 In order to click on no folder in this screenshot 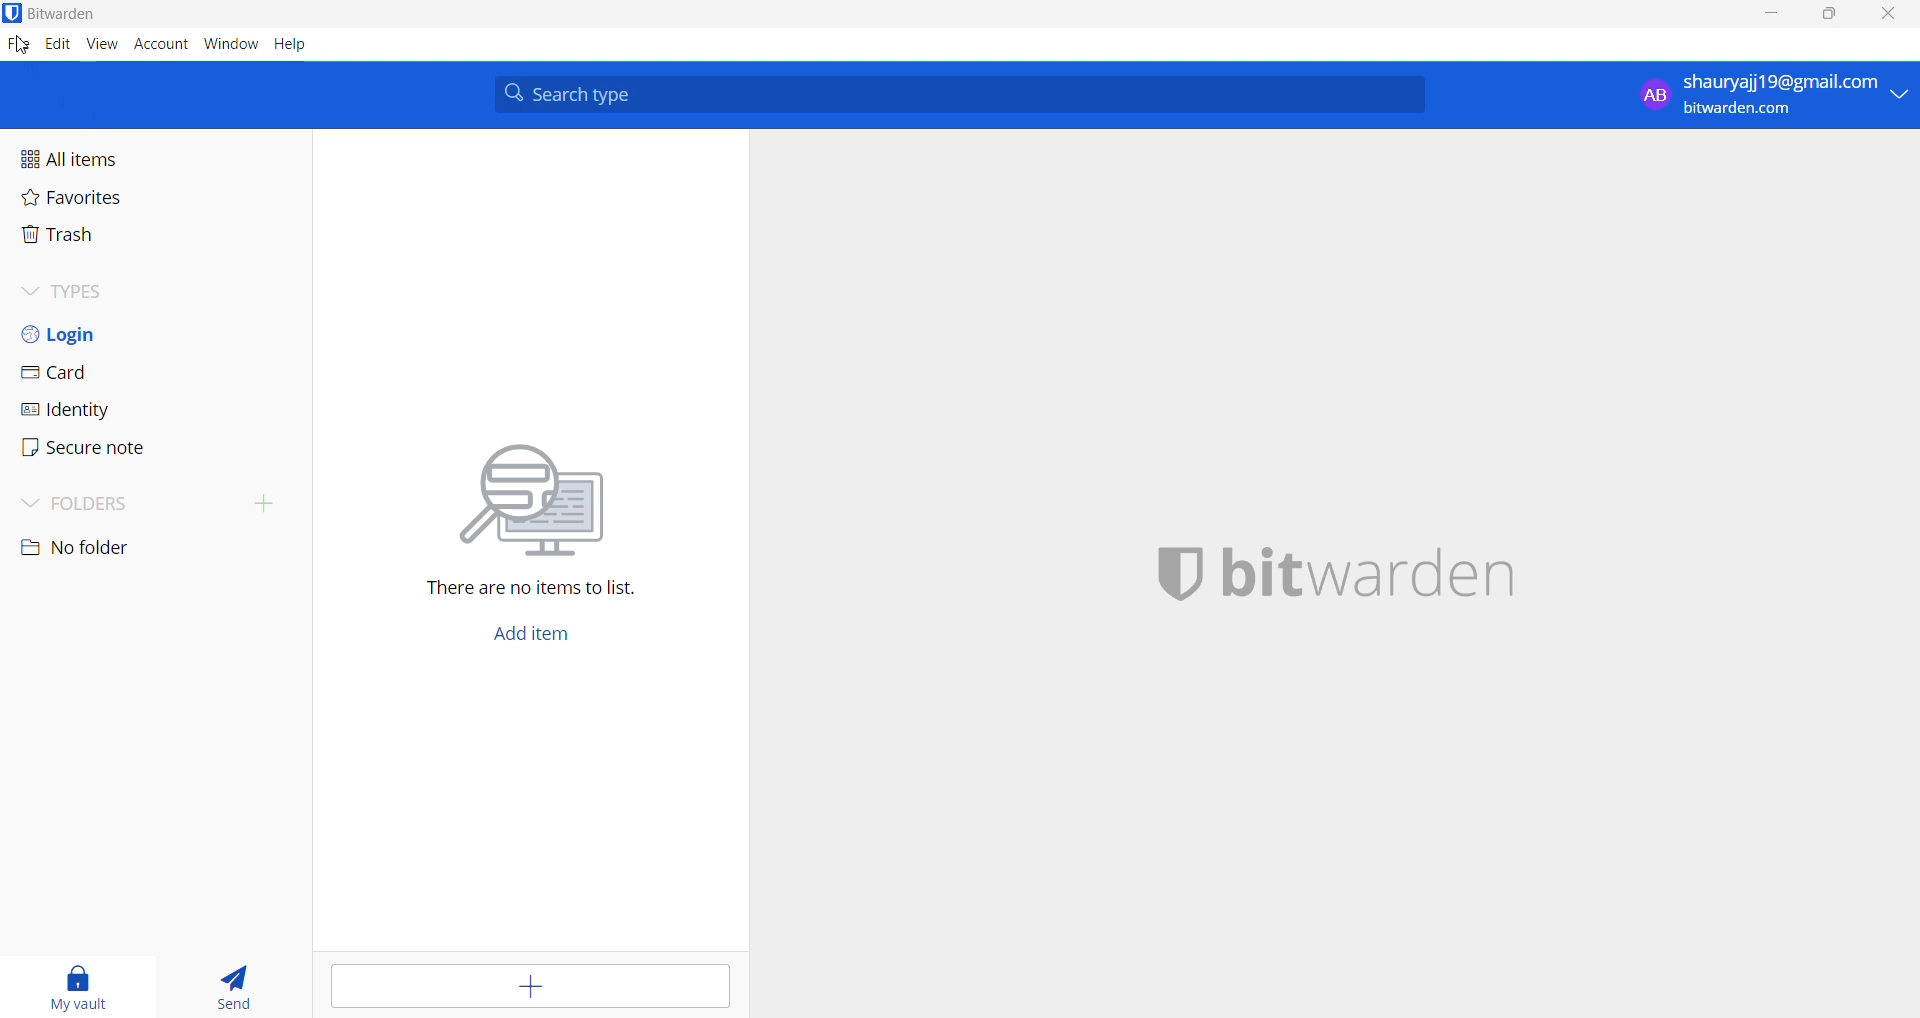, I will do `click(149, 551)`.